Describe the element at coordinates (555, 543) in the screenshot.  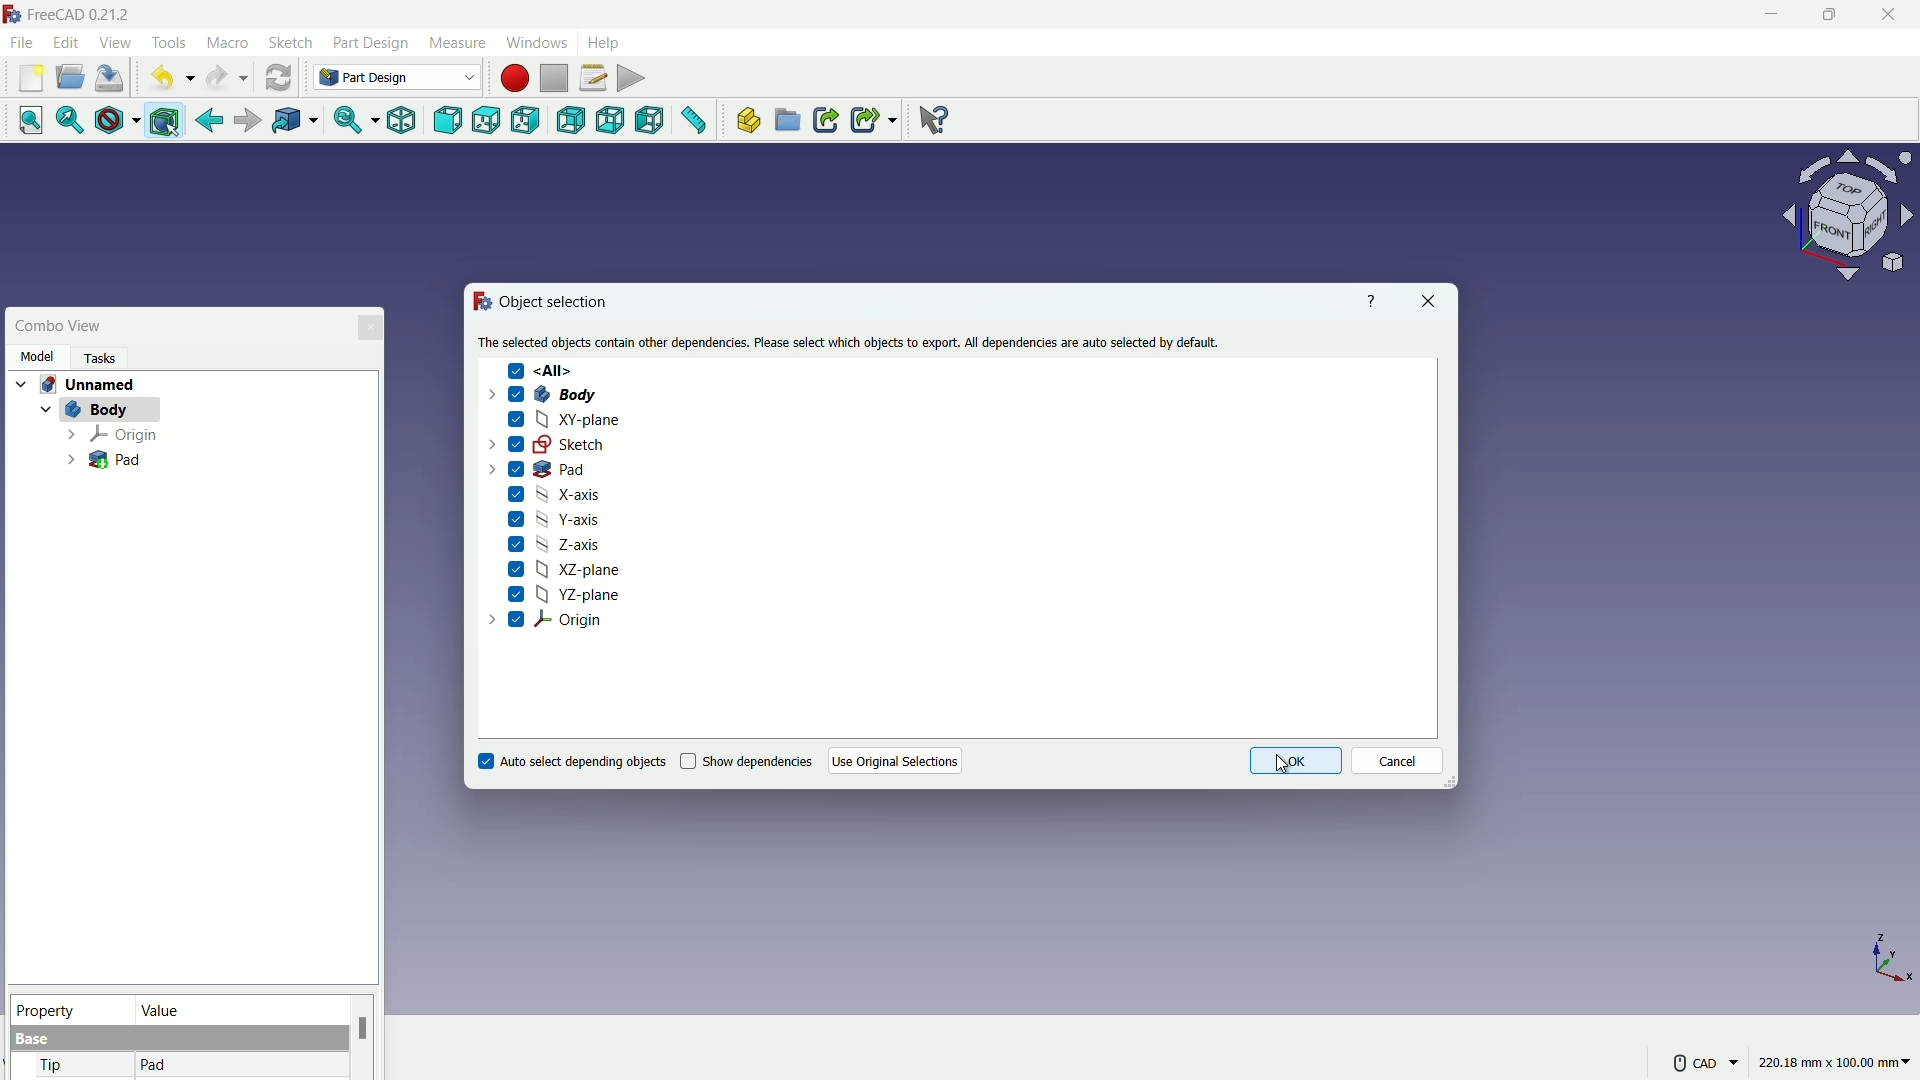
I see `Z-axis` at that location.